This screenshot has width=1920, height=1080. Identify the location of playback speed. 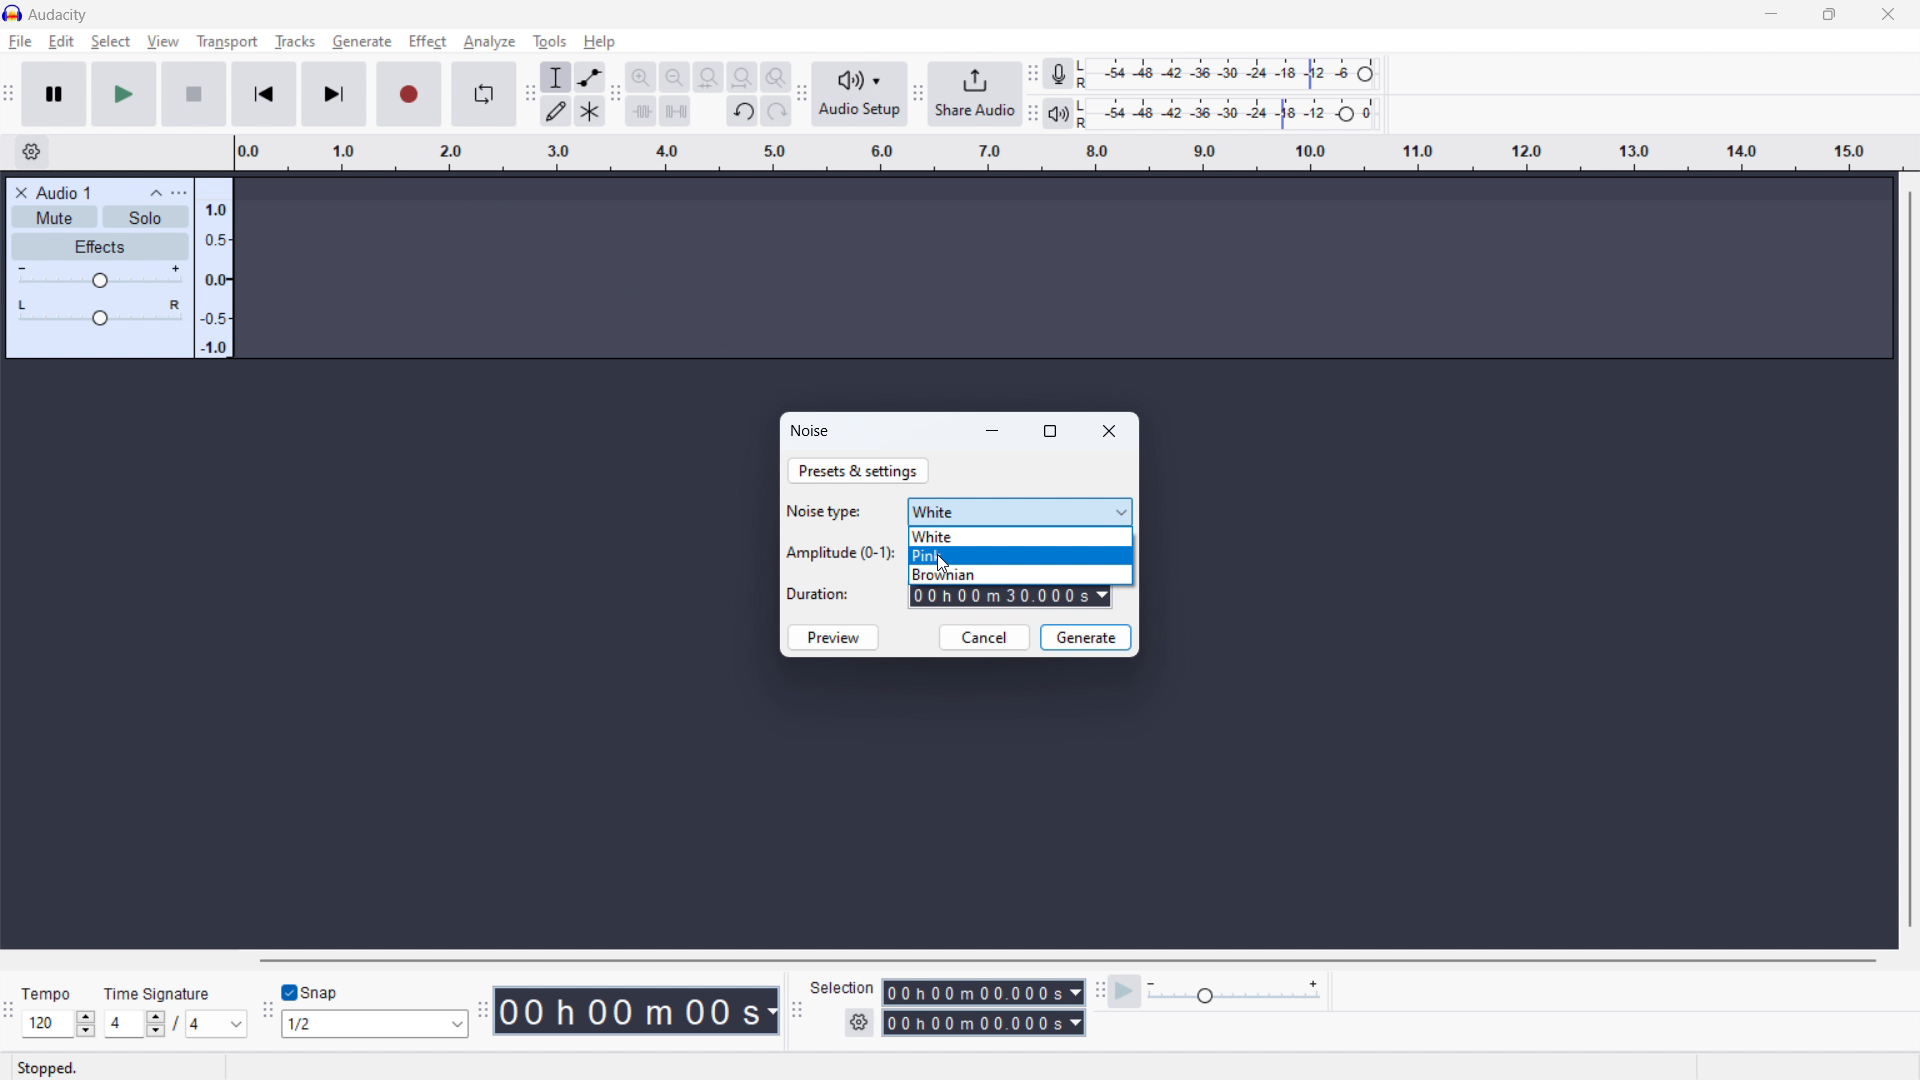
(1234, 993).